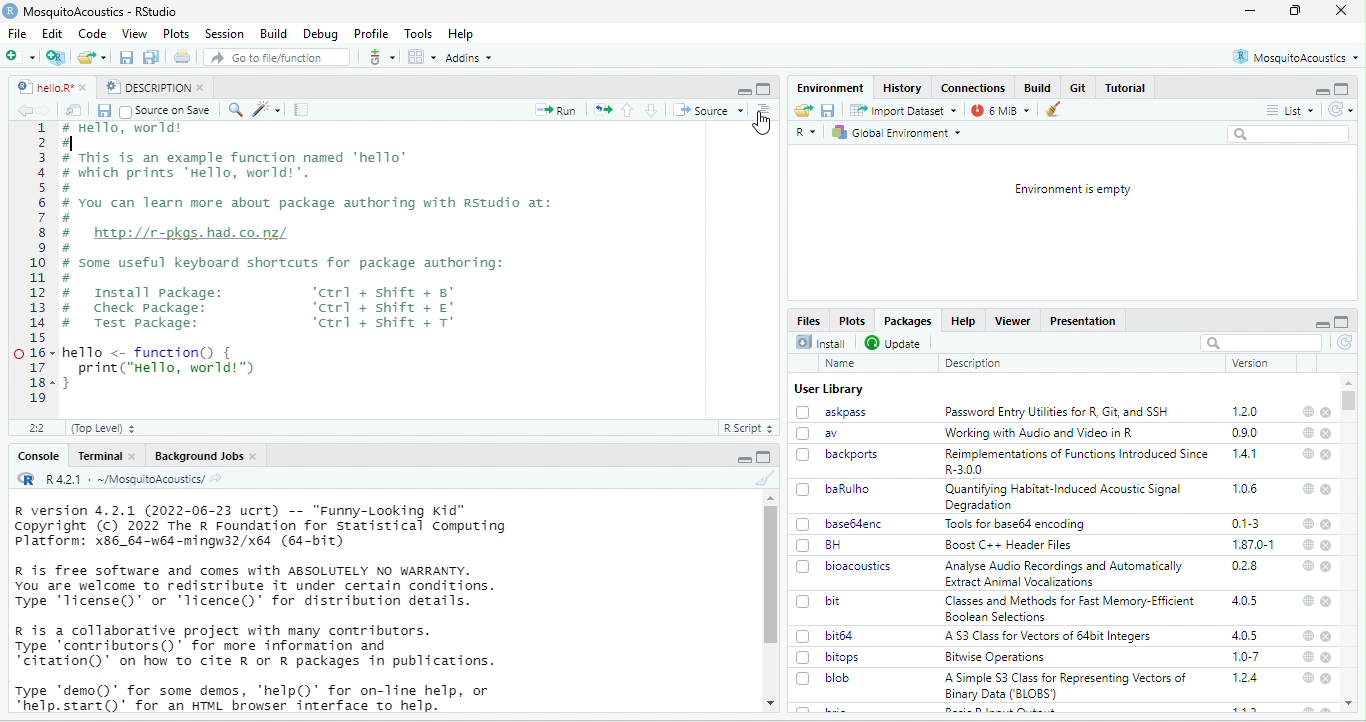 Image resolution: width=1366 pixels, height=722 pixels. What do you see at coordinates (820, 600) in the screenshot?
I see `bit` at bounding box center [820, 600].